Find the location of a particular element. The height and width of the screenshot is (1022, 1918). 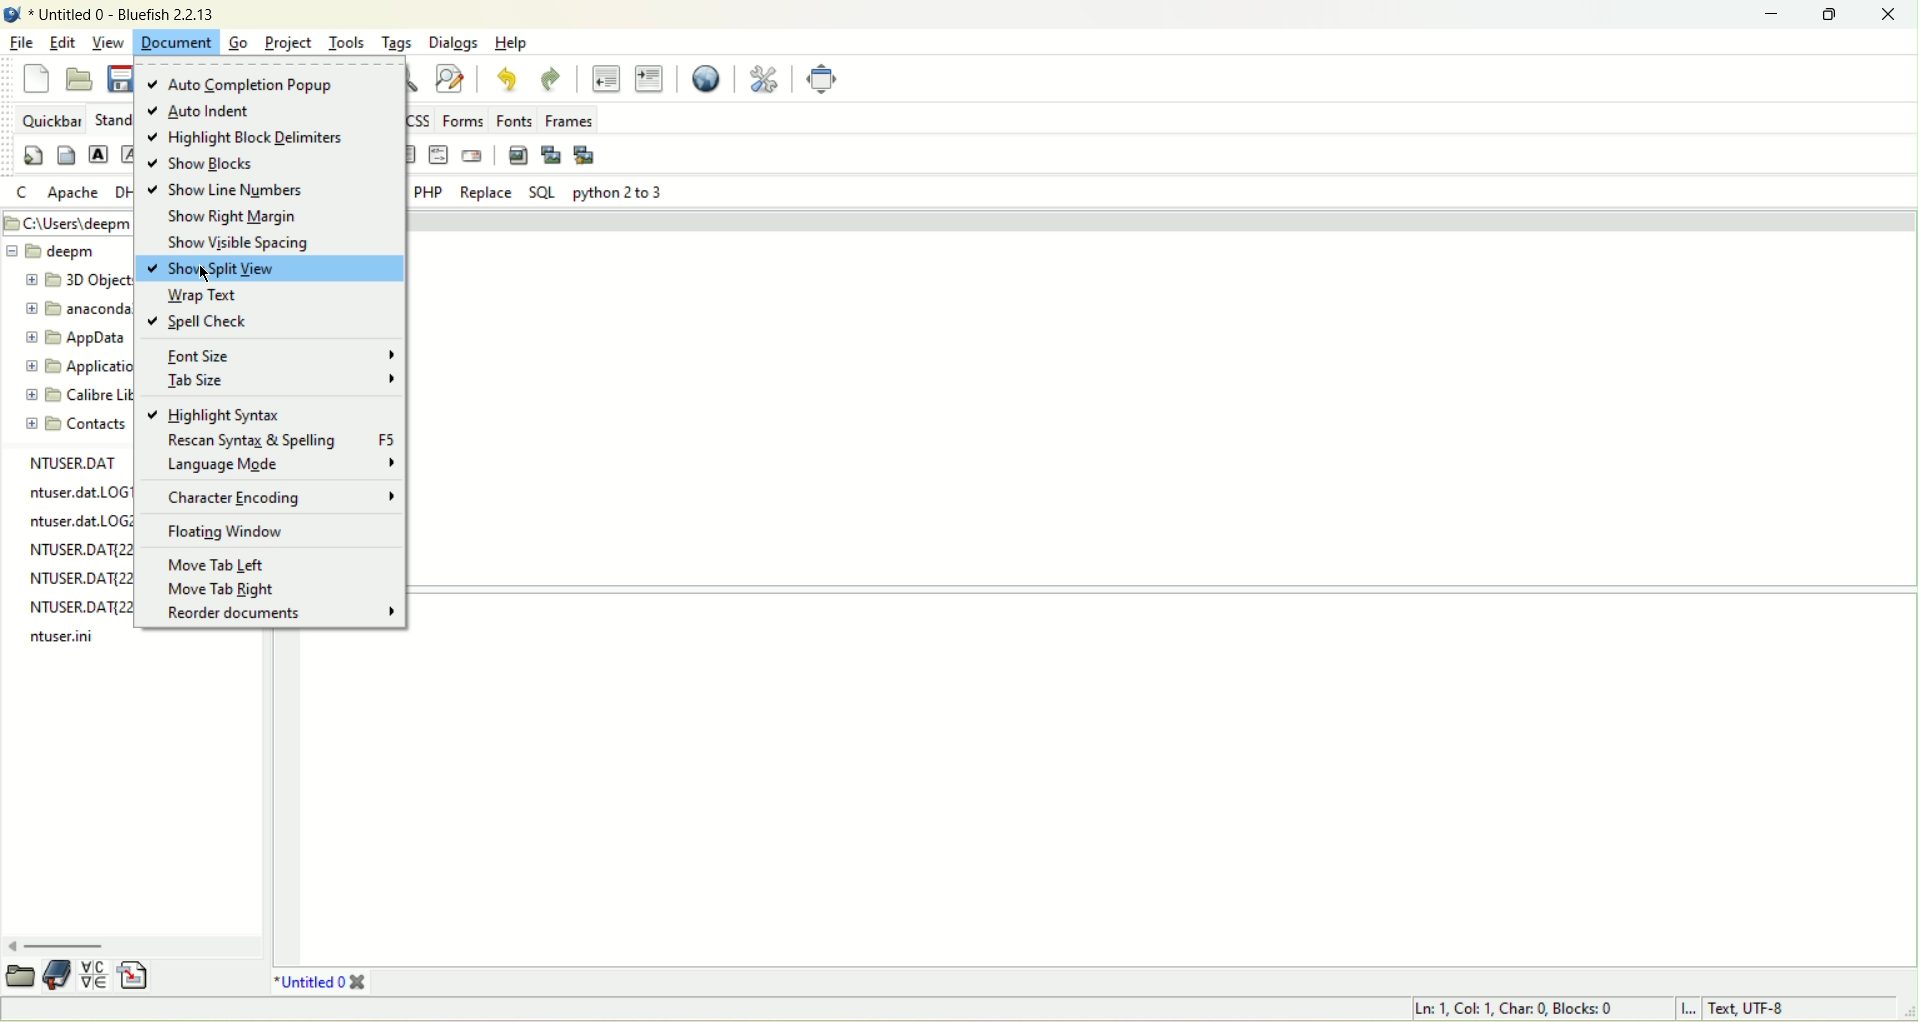

splitpane is located at coordinates (1164, 588).